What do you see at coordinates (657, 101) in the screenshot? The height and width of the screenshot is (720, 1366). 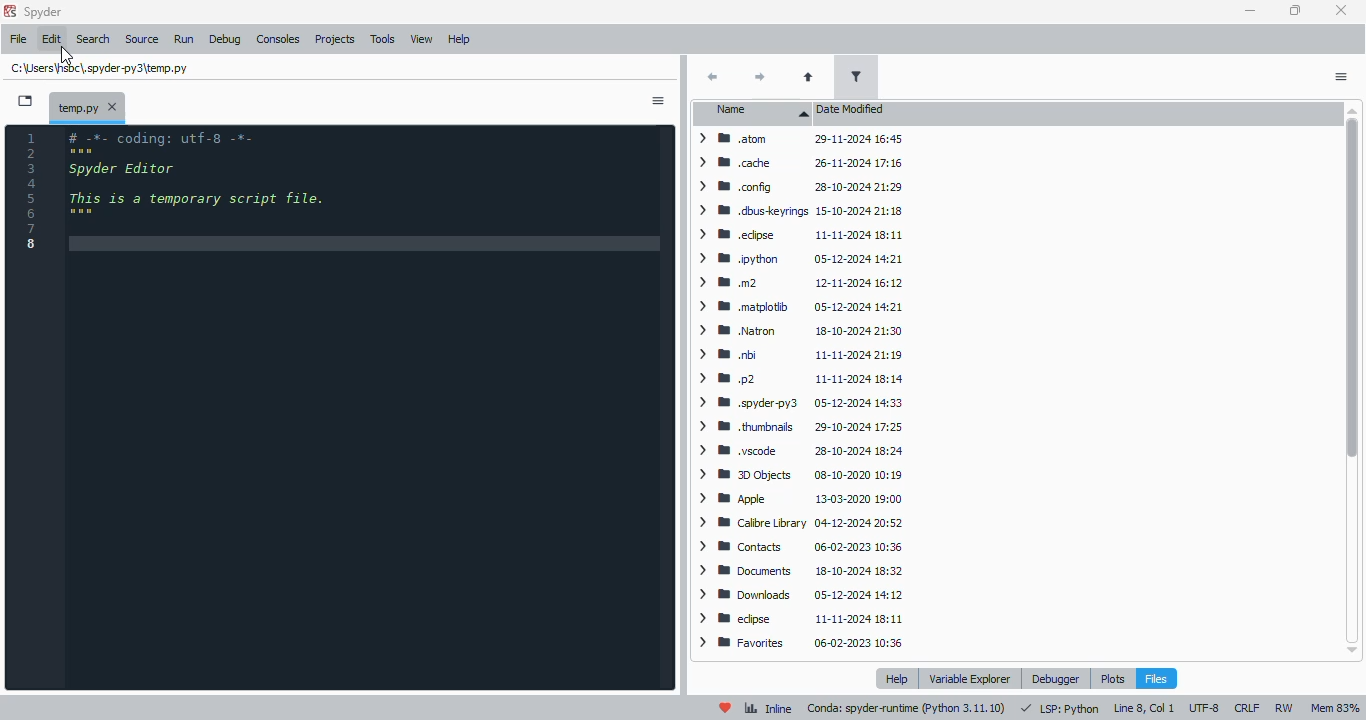 I see `options` at bounding box center [657, 101].